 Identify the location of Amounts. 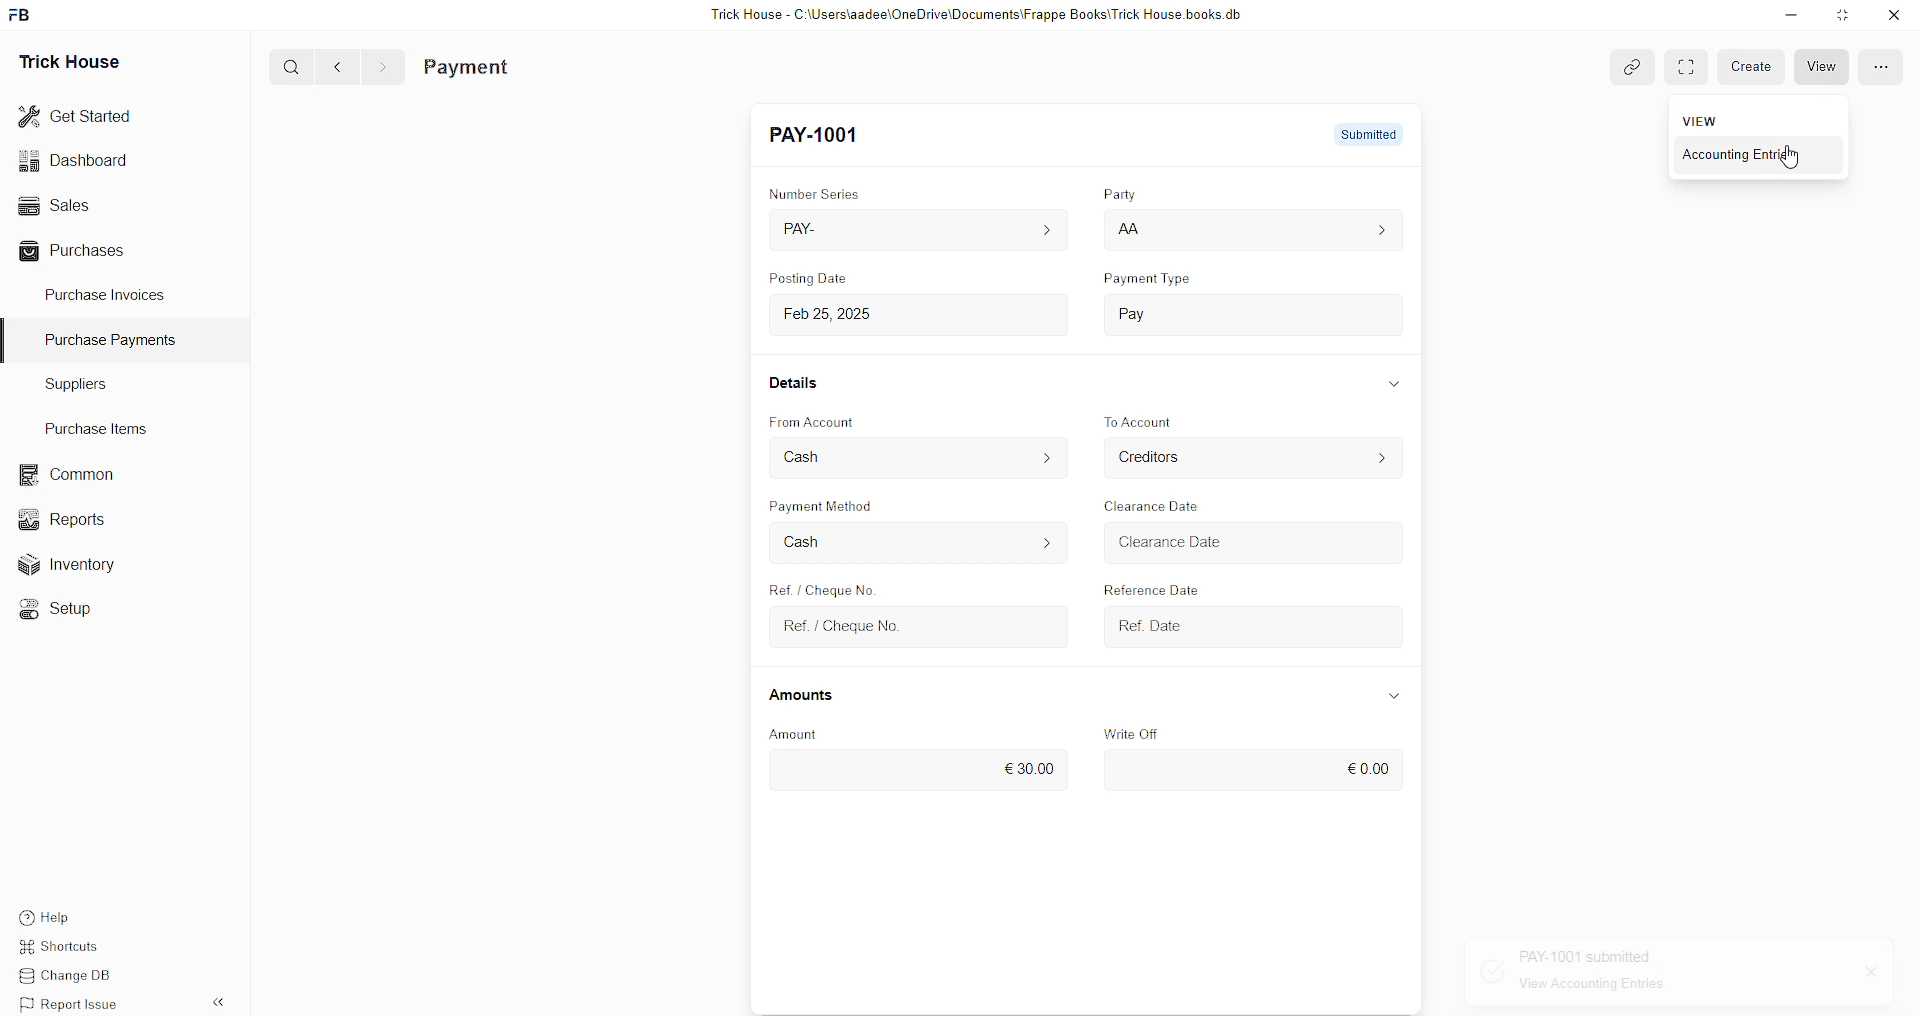
(814, 696).